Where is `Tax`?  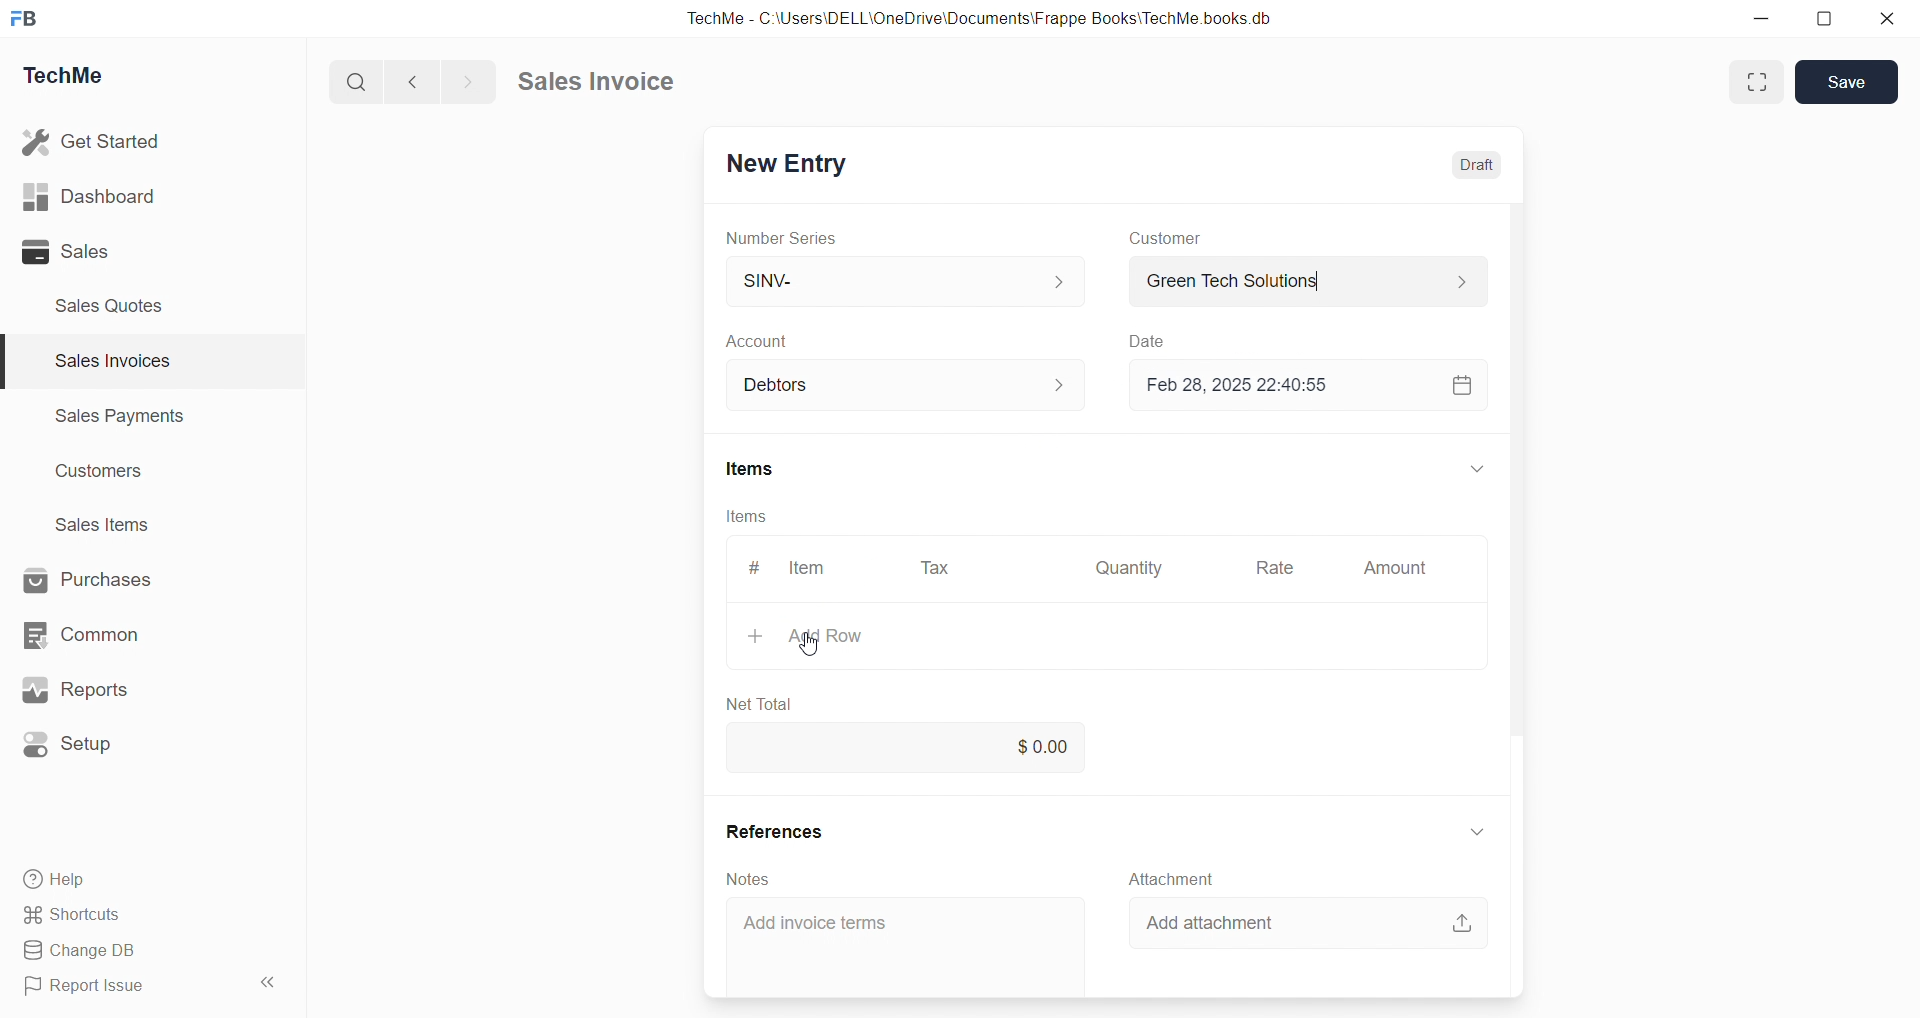 Tax is located at coordinates (935, 569).